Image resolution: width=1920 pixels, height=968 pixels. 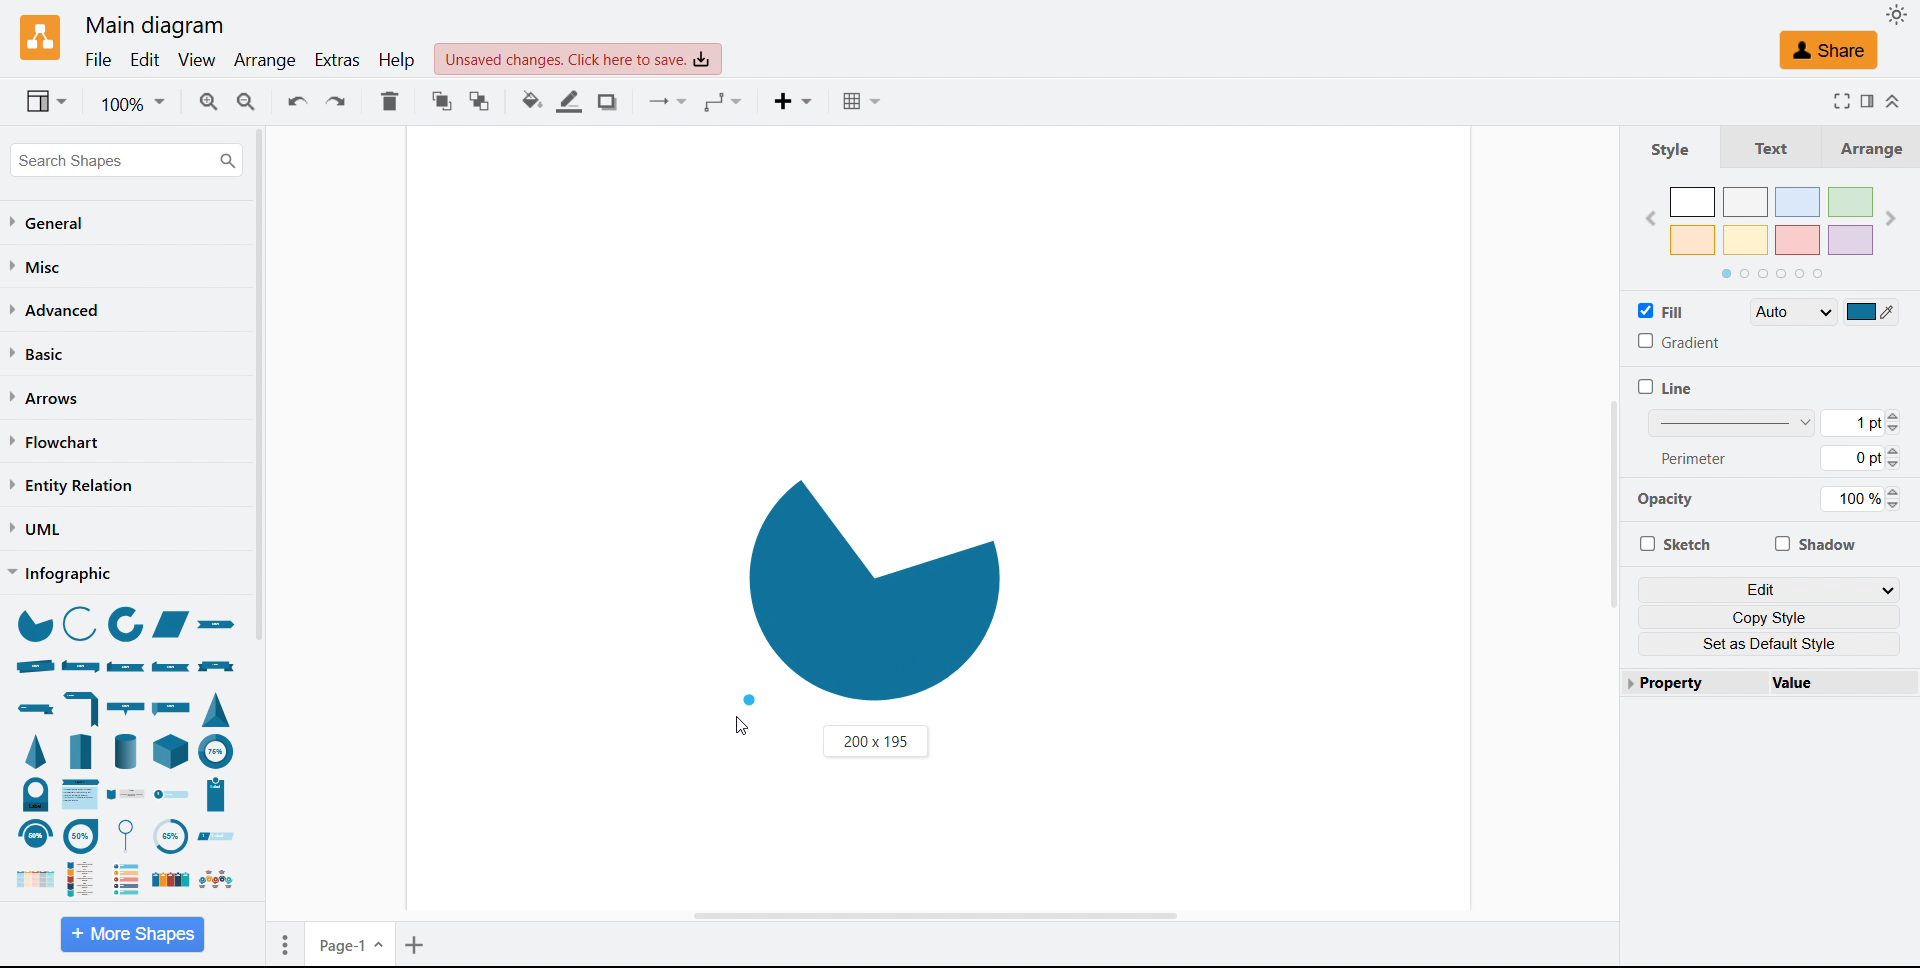 What do you see at coordinates (30, 880) in the screenshot?
I see `chevron list` at bounding box center [30, 880].